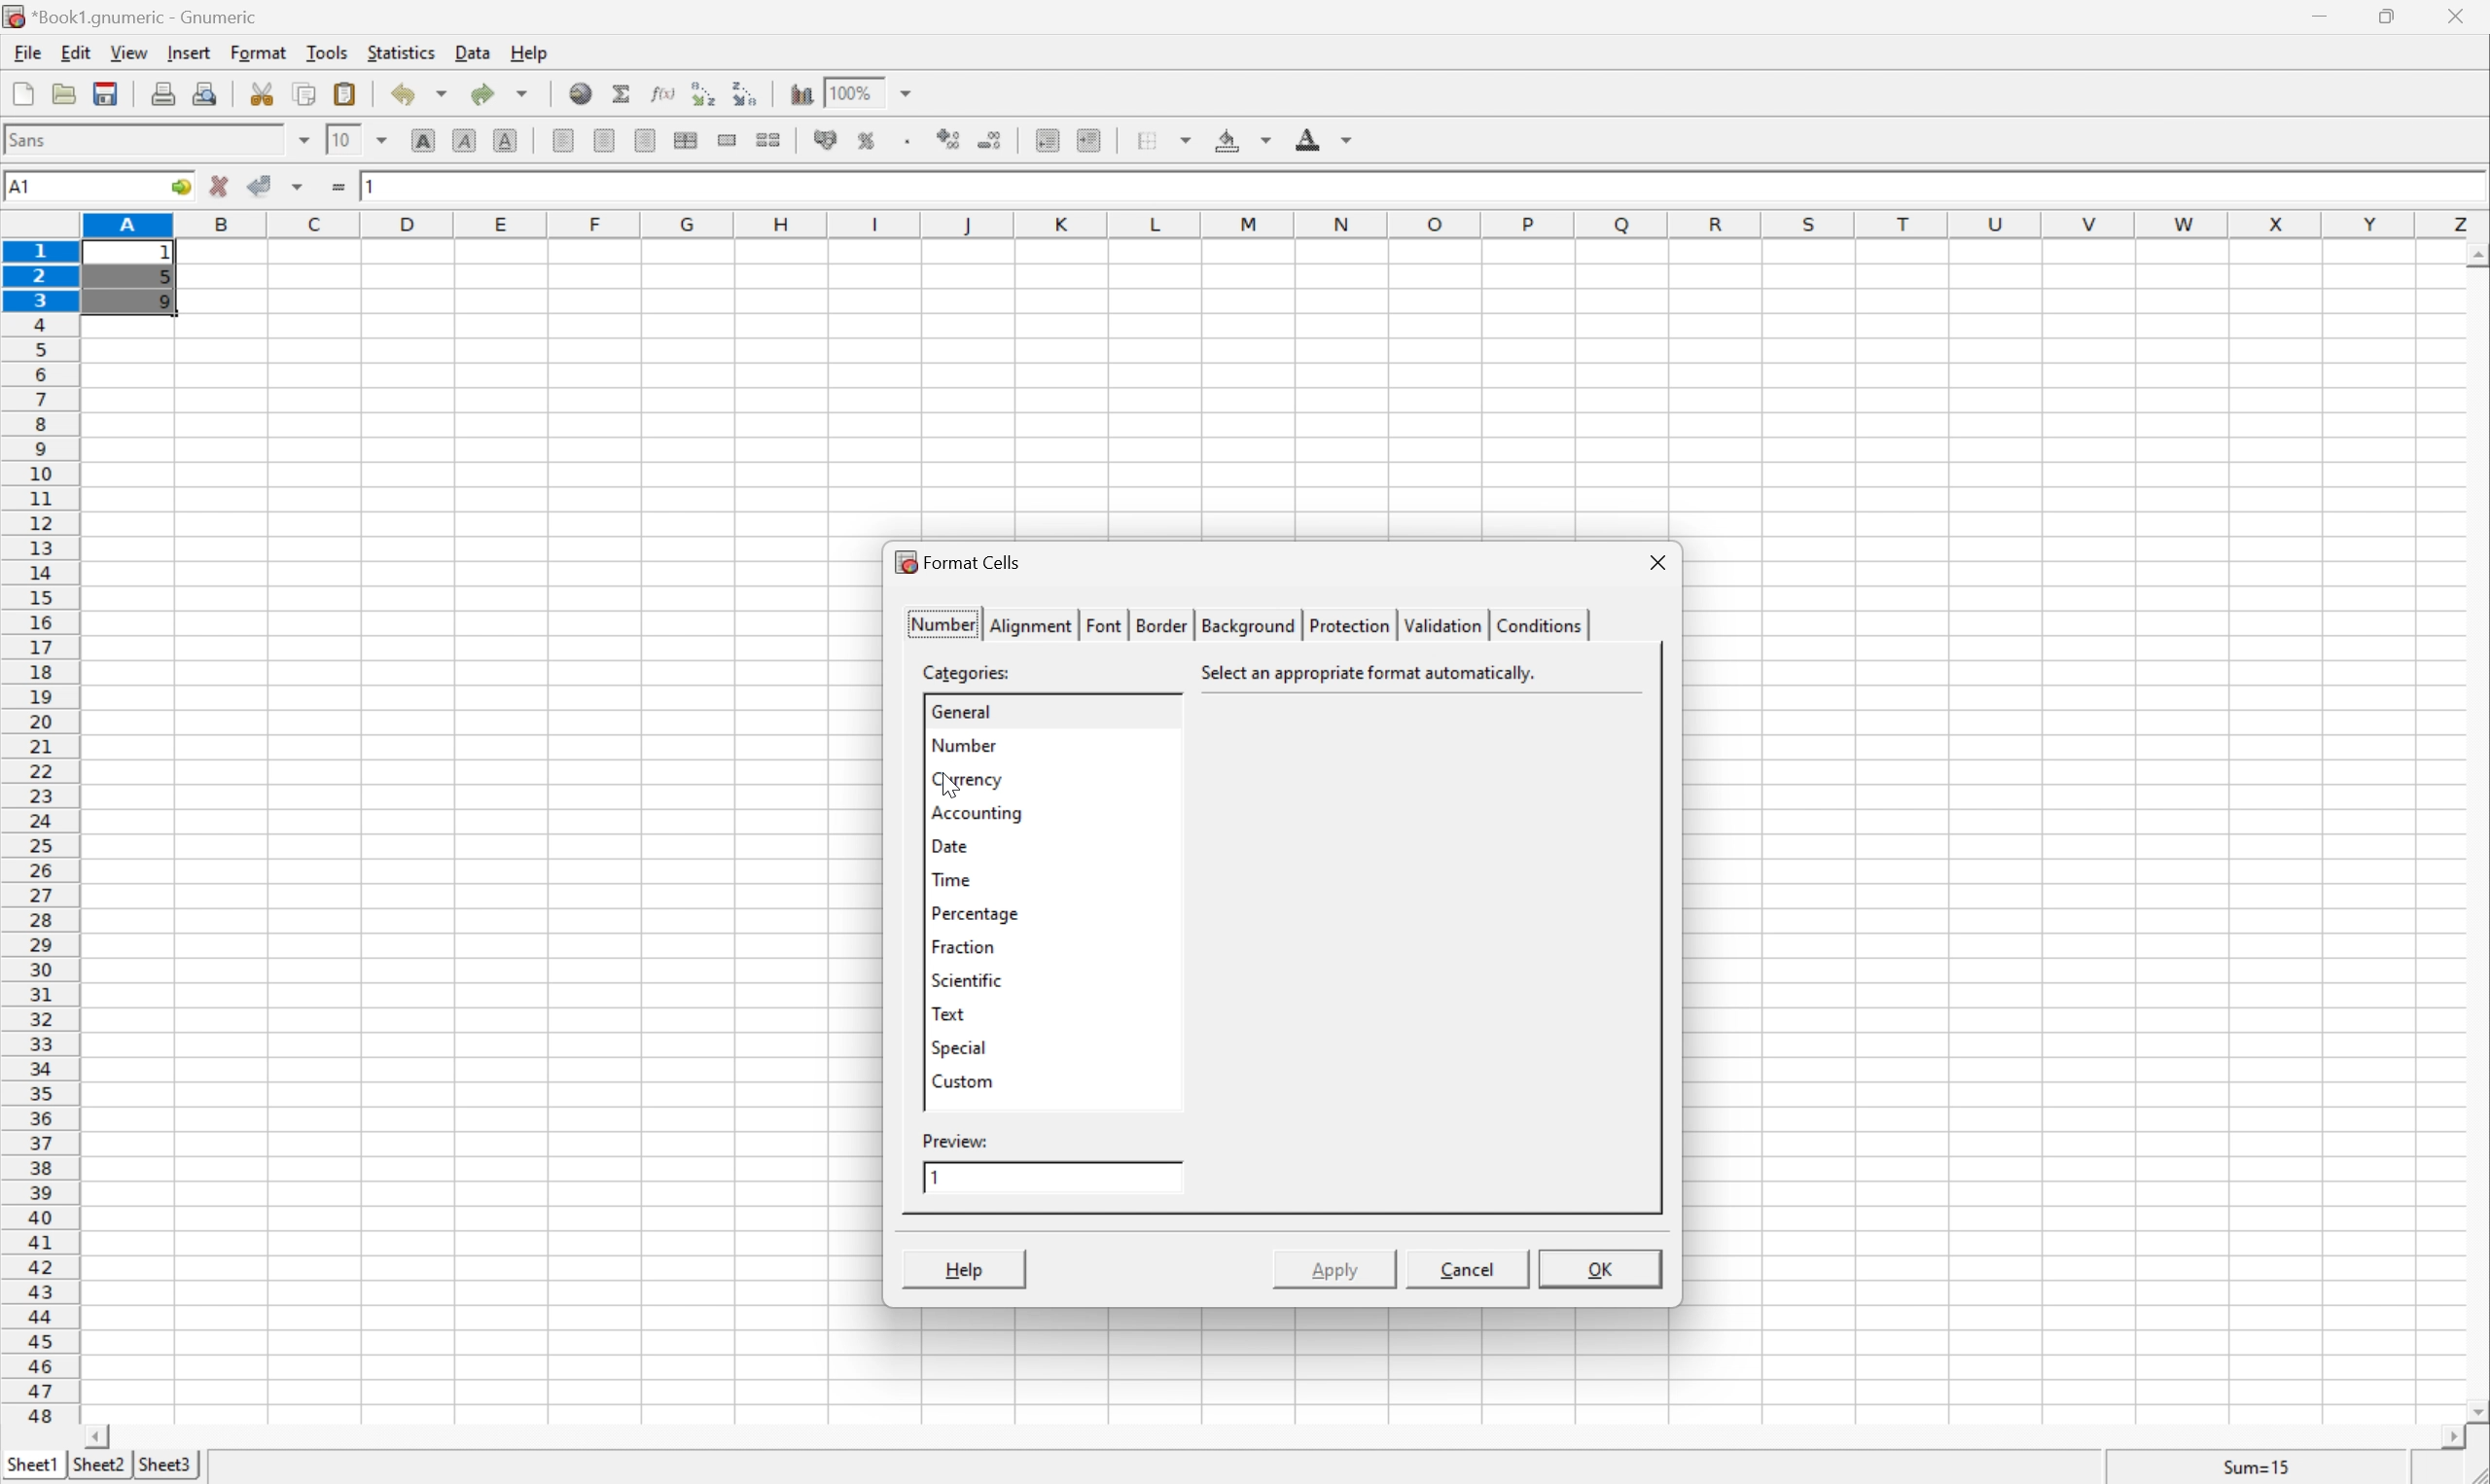  What do you see at coordinates (979, 812) in the screenshot?
I see `accounting` at bounding box center [979, 812].